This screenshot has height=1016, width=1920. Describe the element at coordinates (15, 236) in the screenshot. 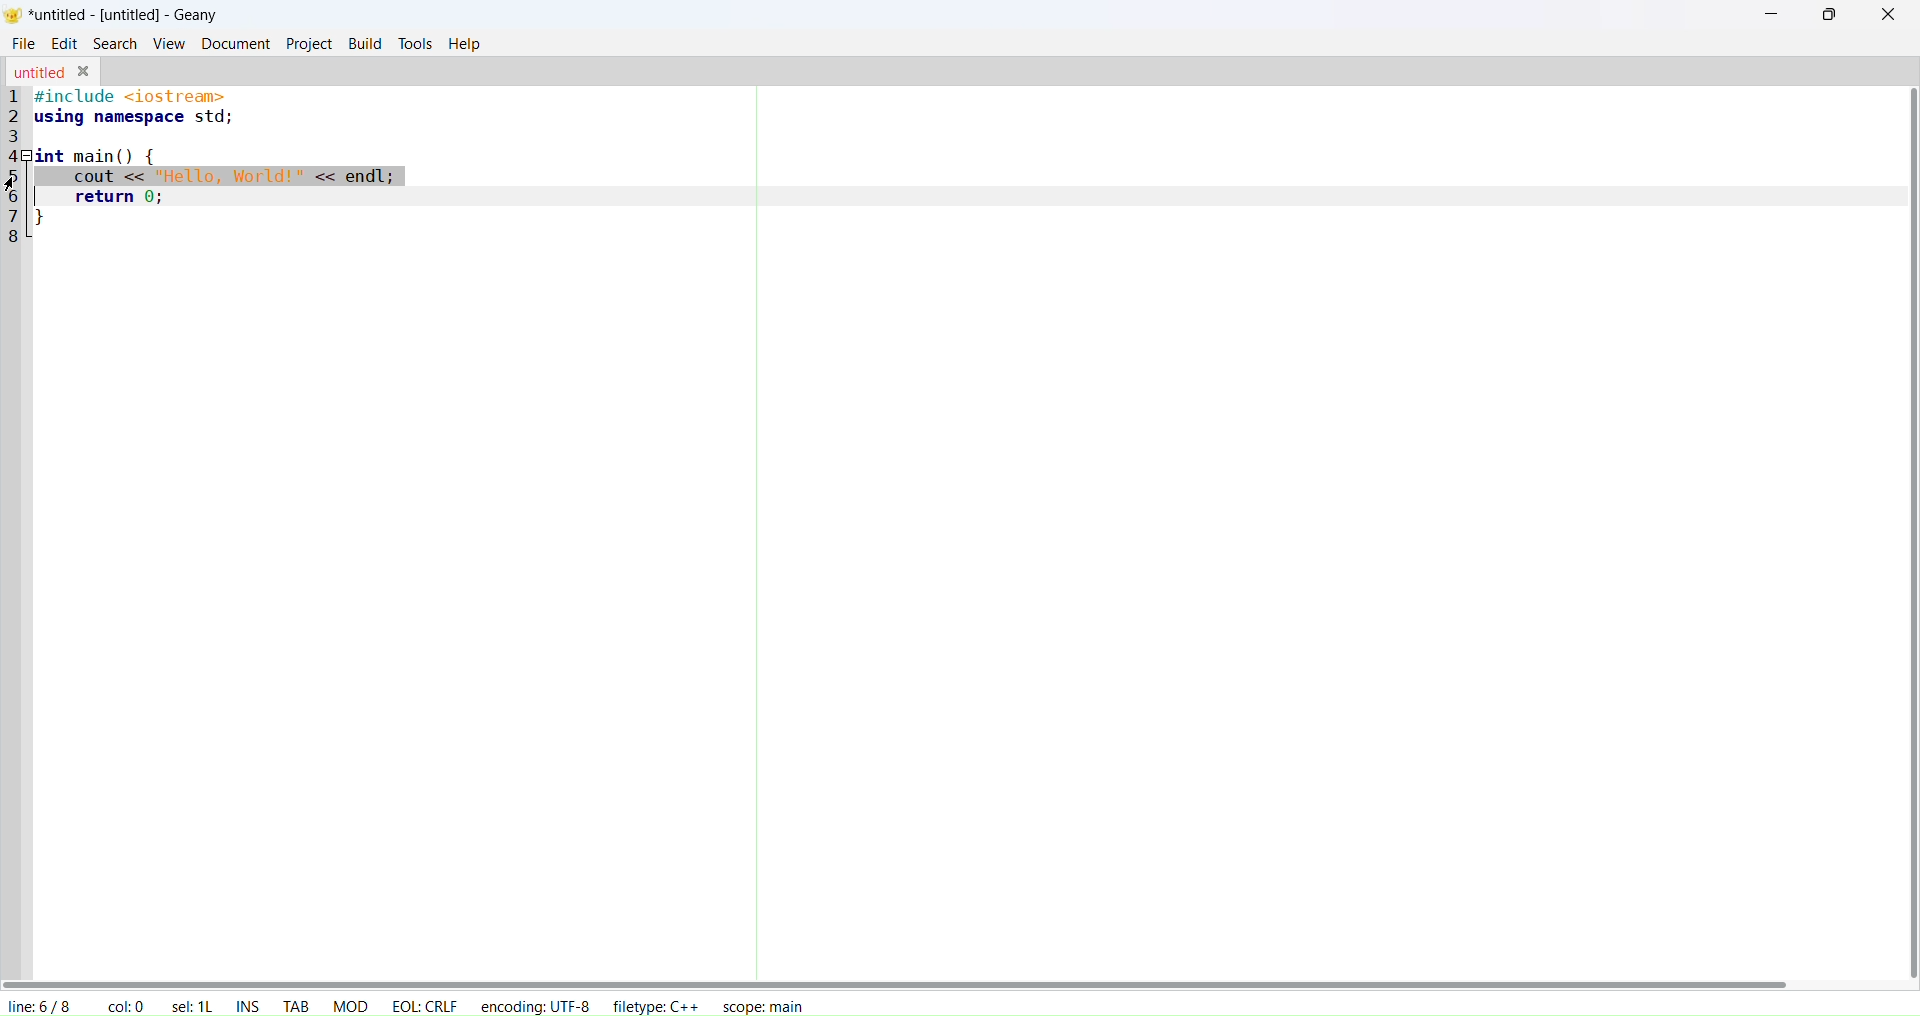

I see `8` at that location.